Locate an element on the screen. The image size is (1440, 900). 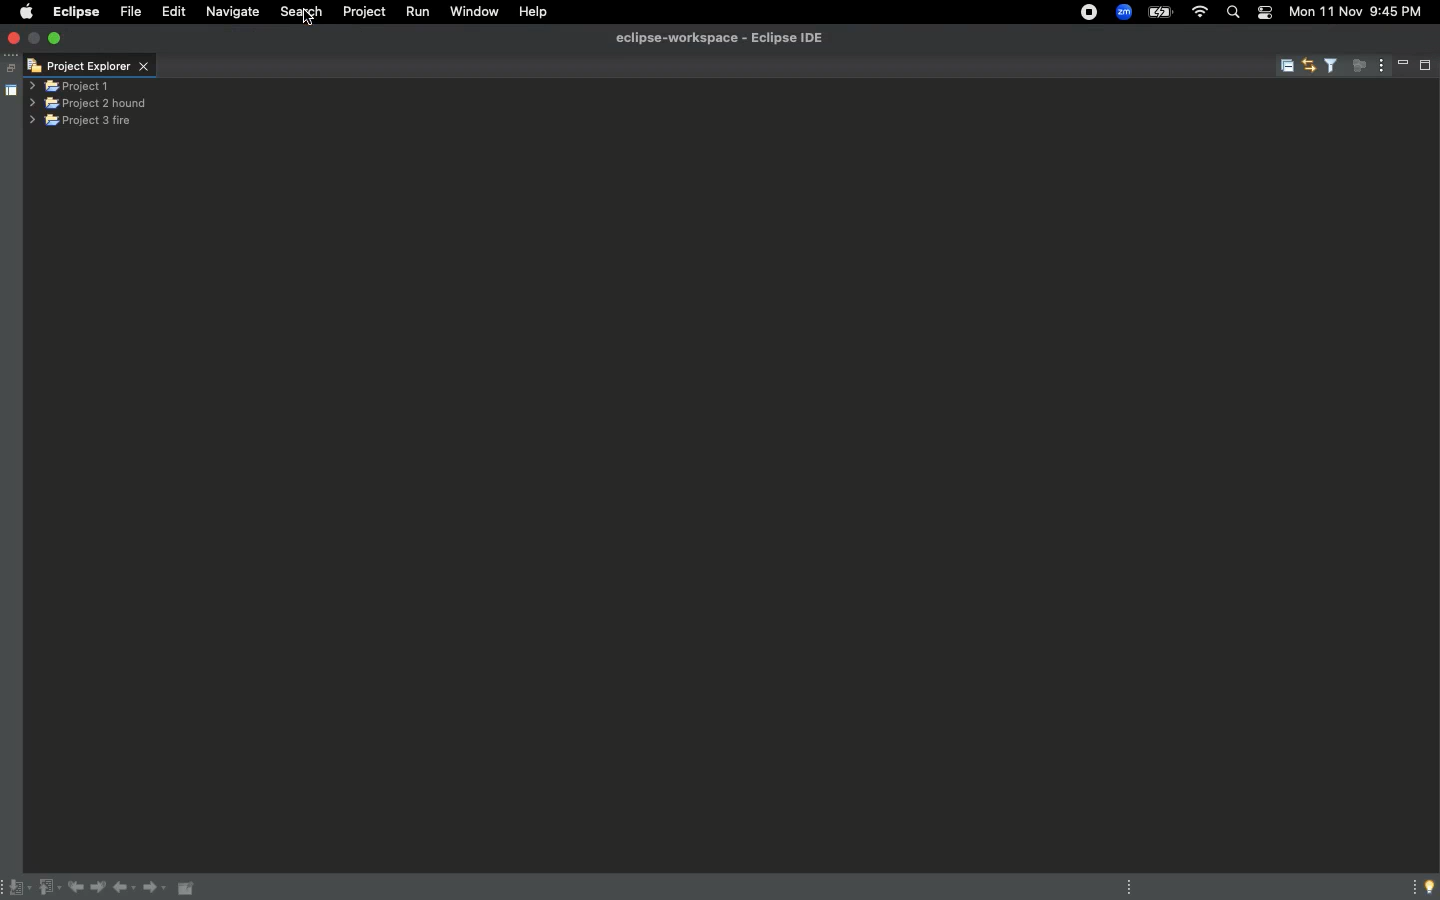
Mon 11 Nov 9:45 PM is located at coordinates (1362, 11).